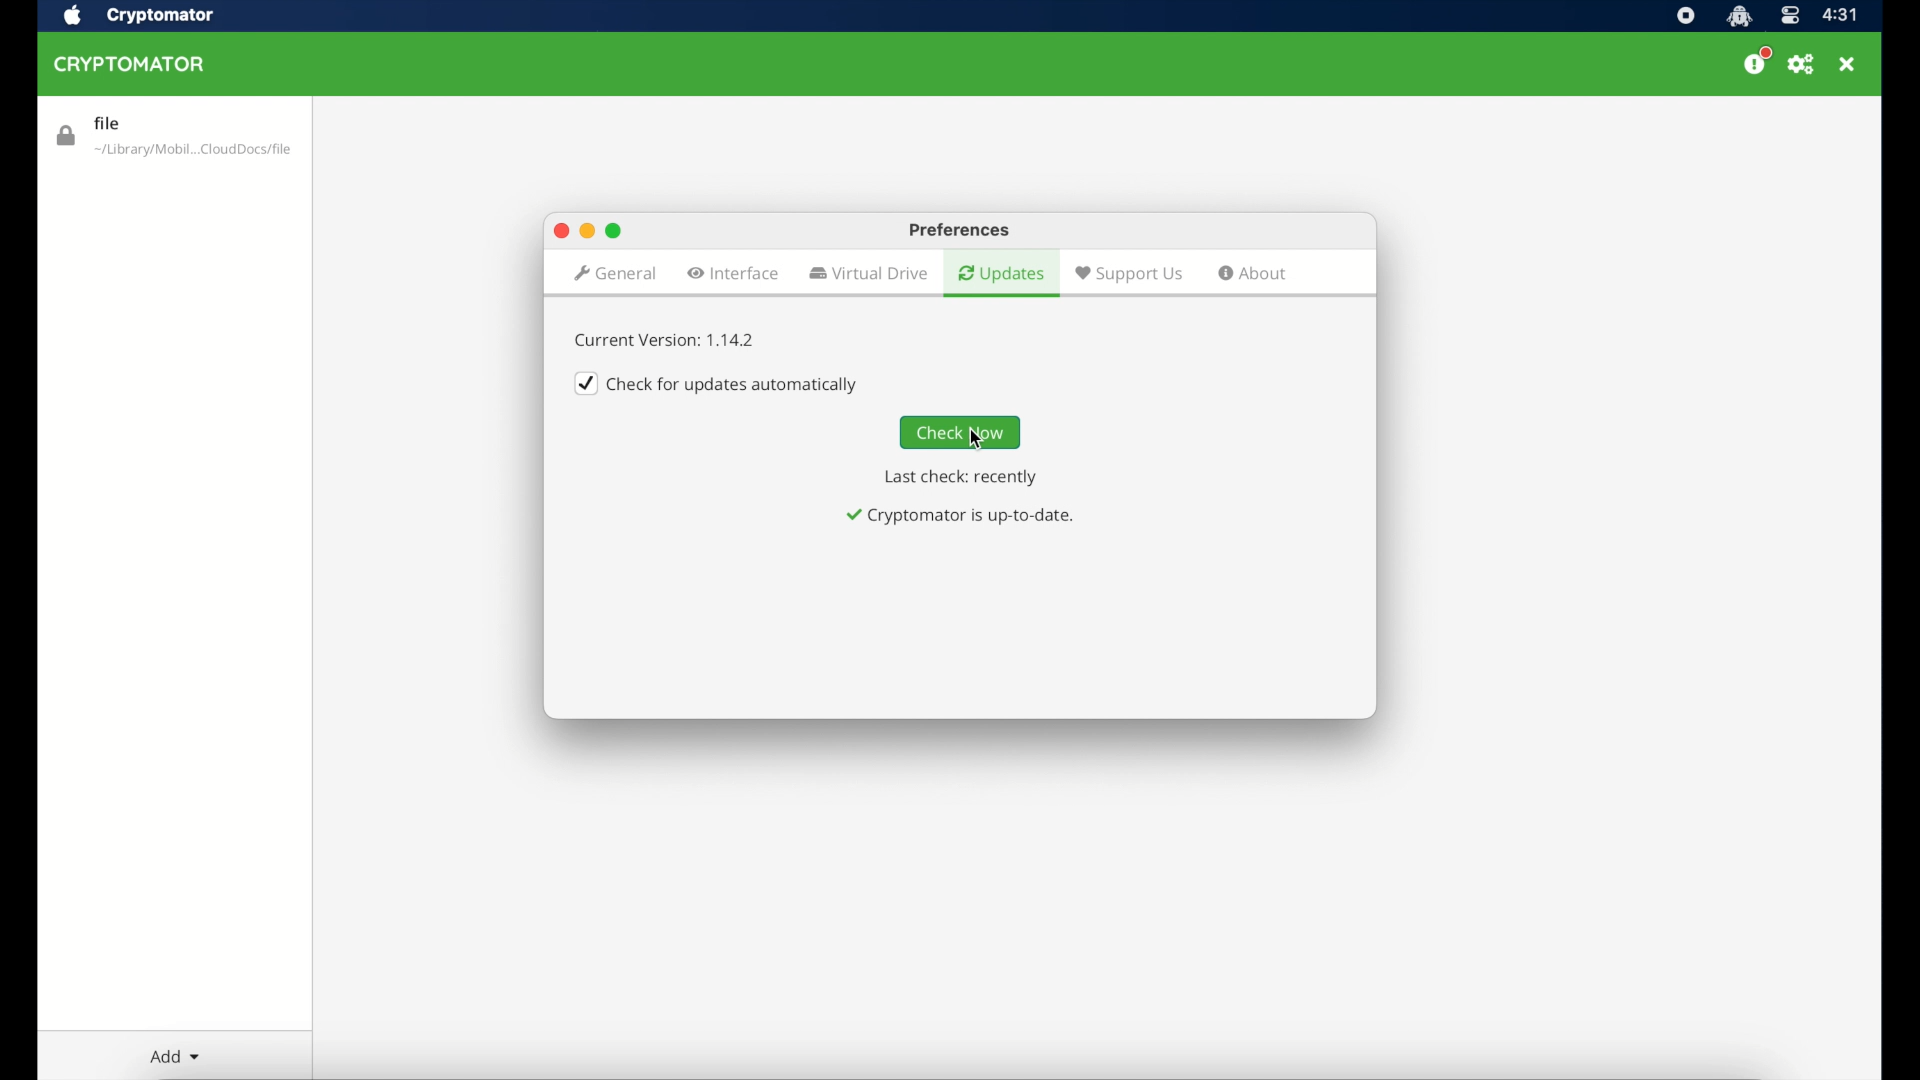 The image size is (1920, 1080). Describe the element at coordinates (163, 16) in the screenshot. I see `cryptomator` at that location.